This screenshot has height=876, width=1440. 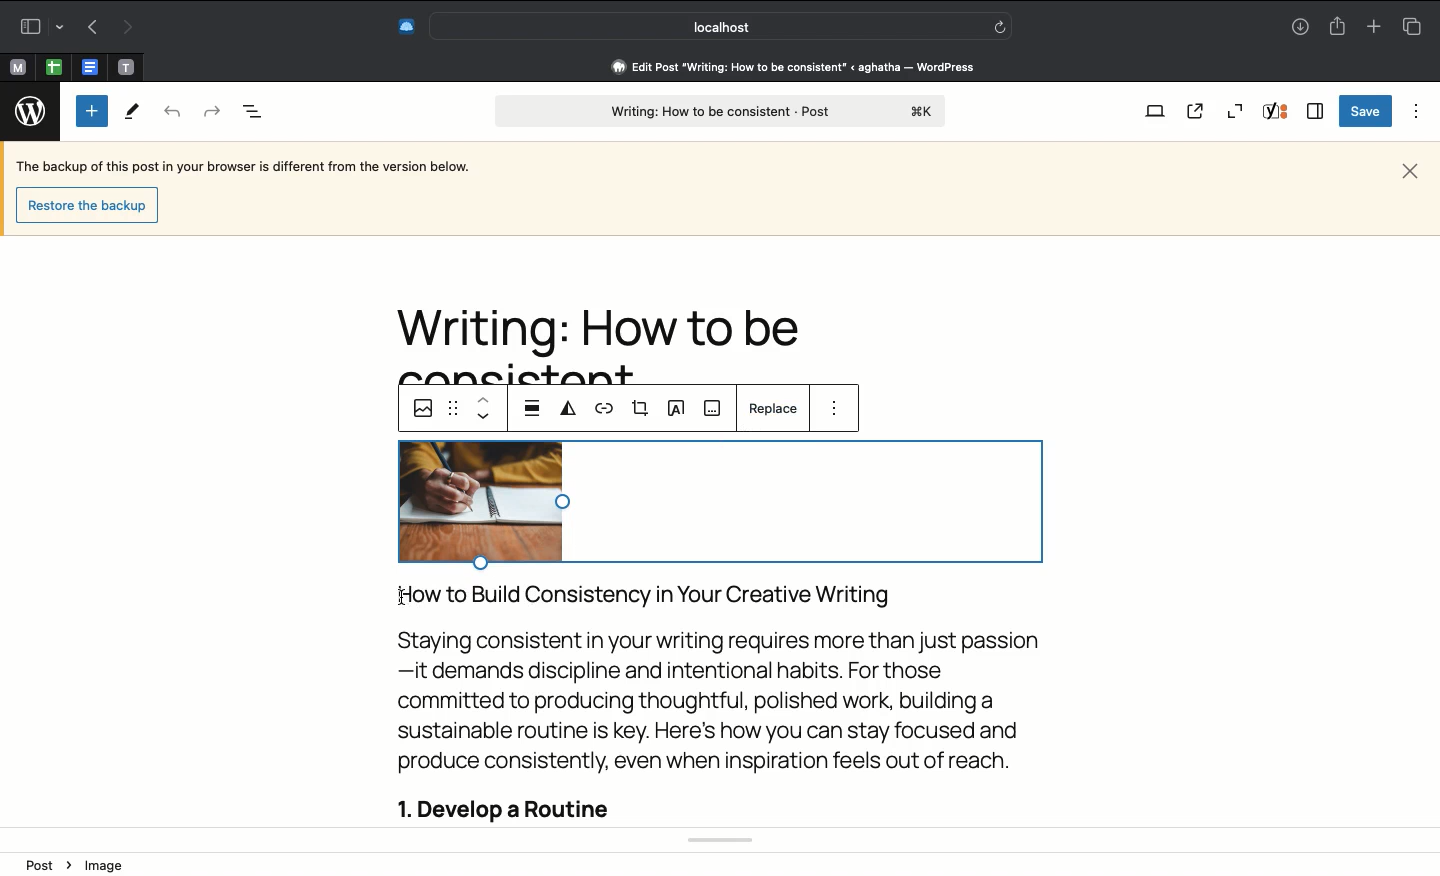 I want to click on edit post, so click(x=796, y=67).